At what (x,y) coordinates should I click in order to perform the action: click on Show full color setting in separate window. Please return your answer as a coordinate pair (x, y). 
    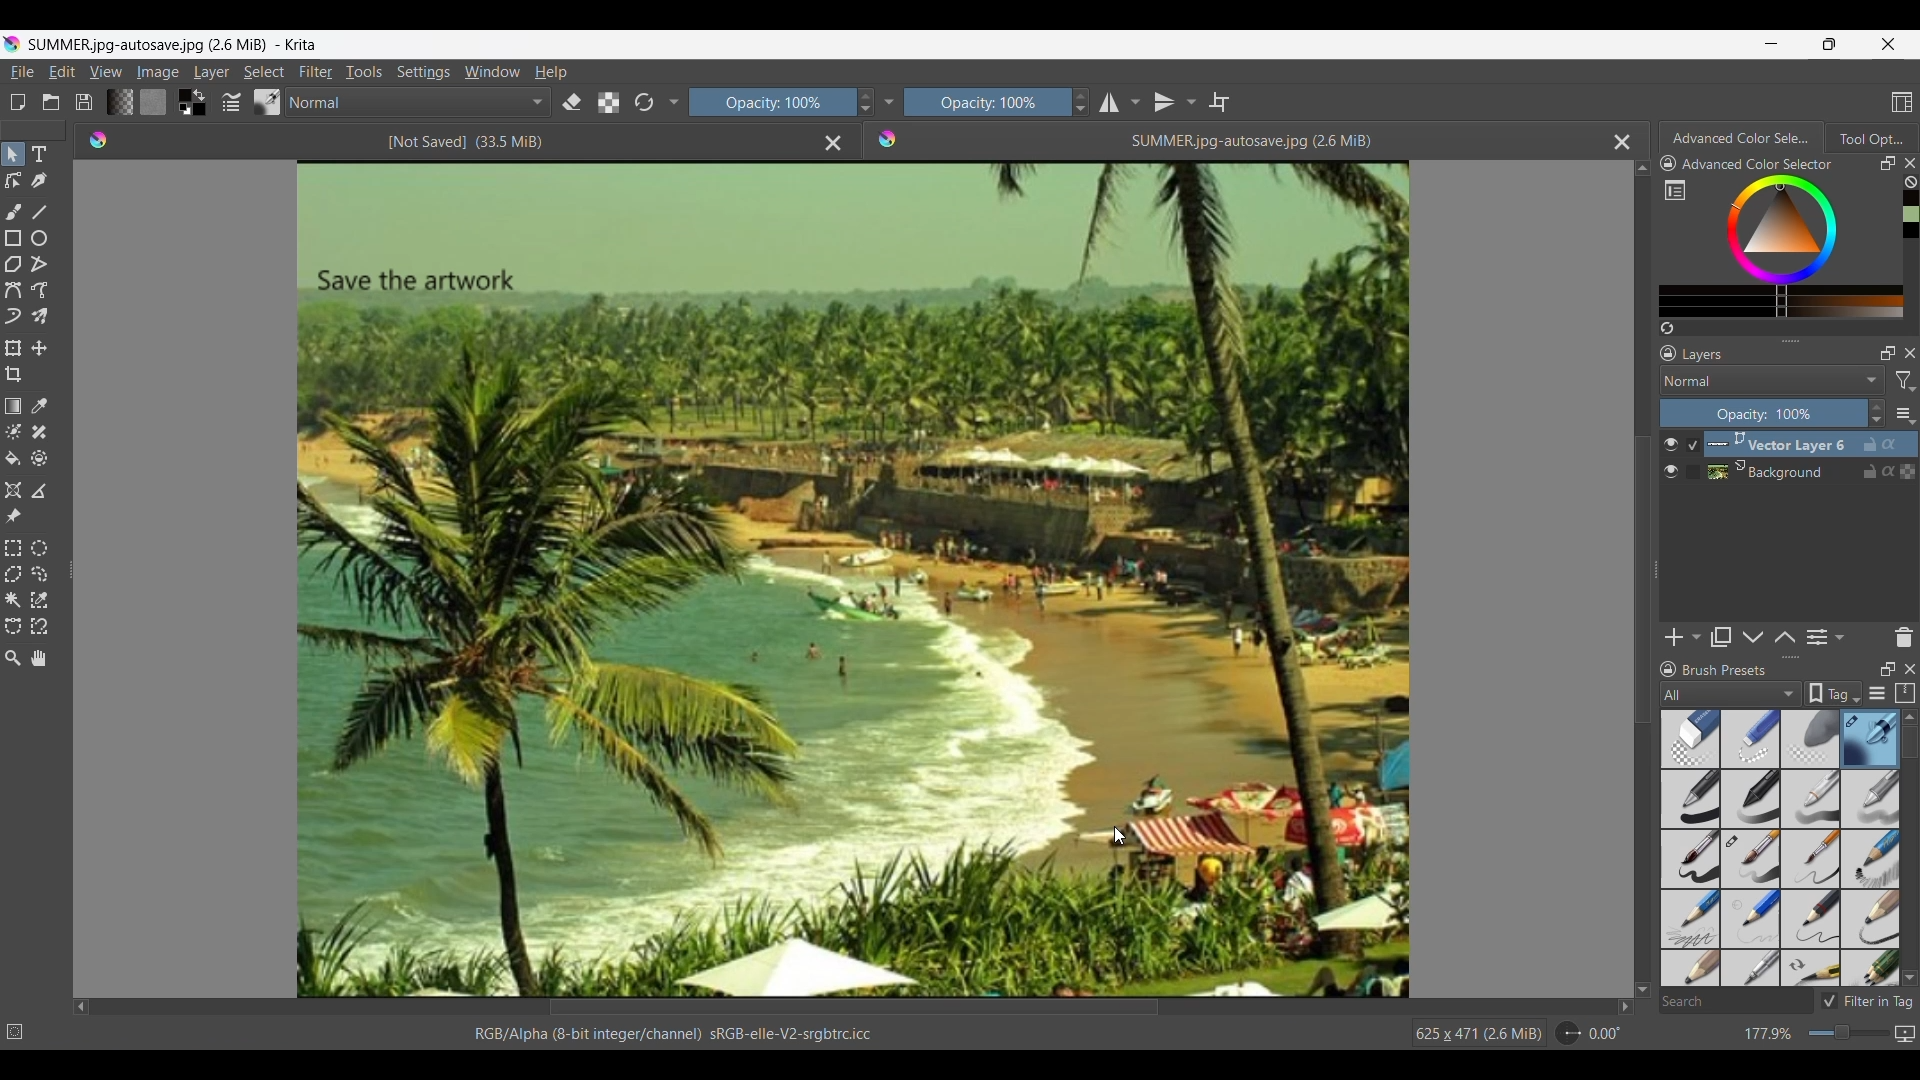
    Looking at the image, I should click on (1675, 190).